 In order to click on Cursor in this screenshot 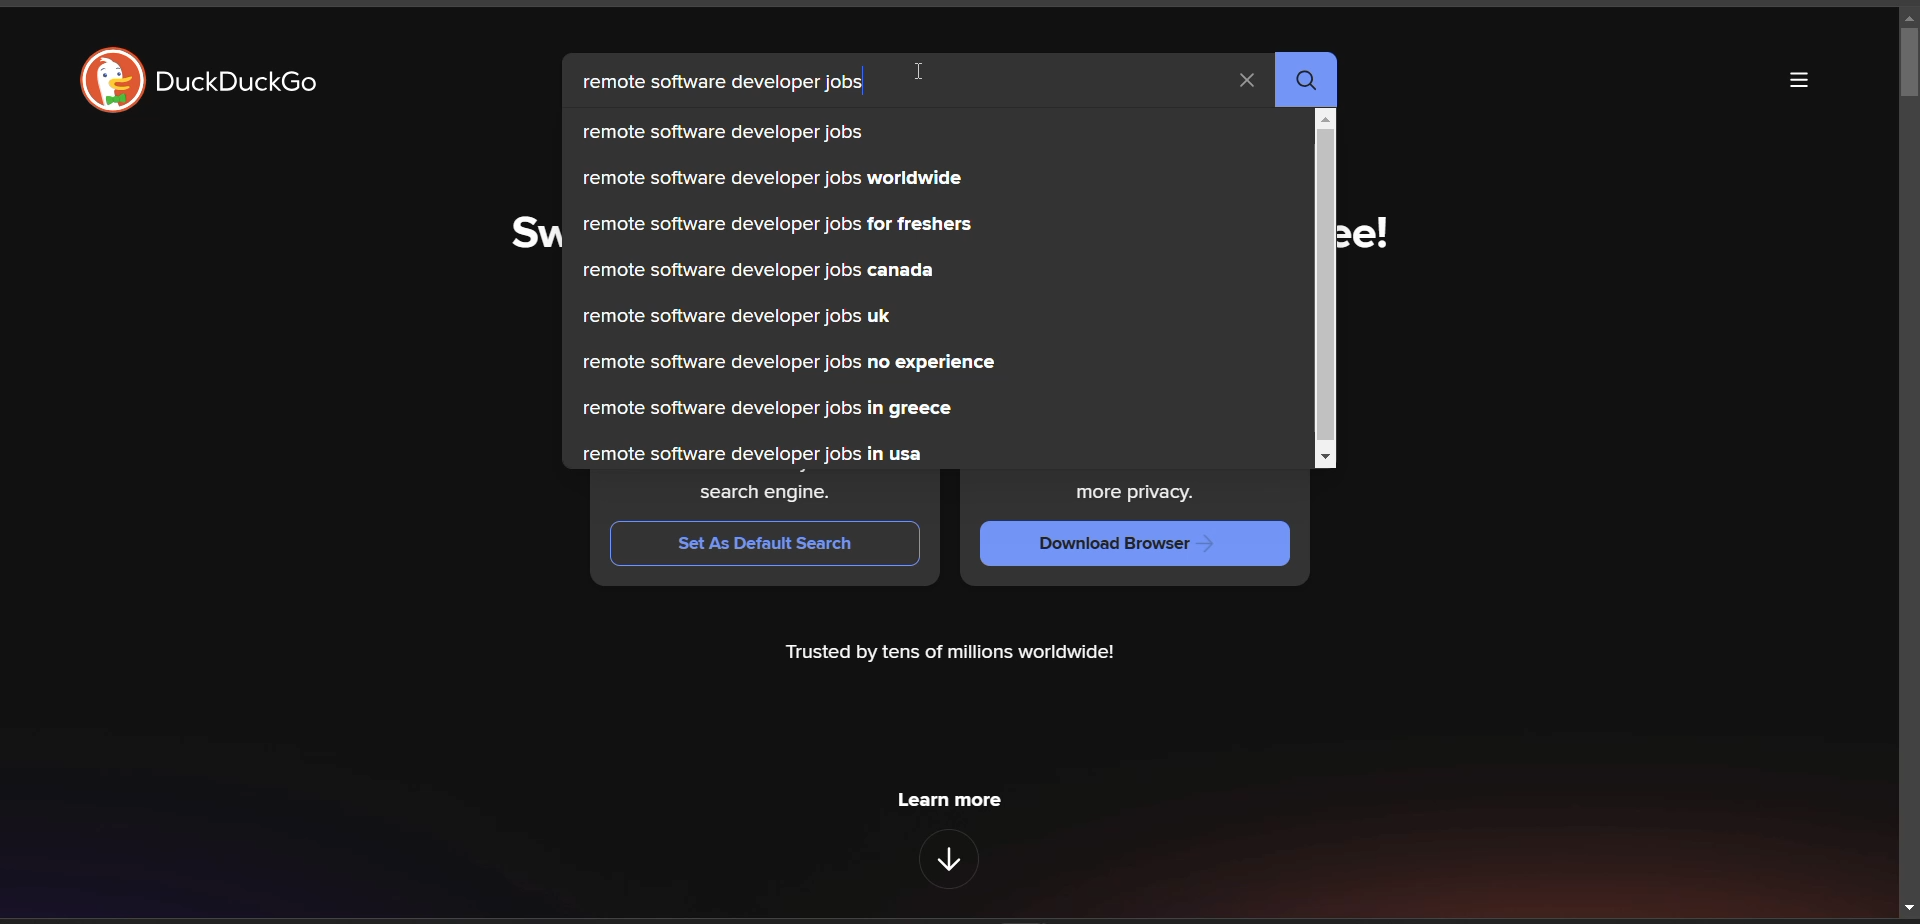, I will do `click(918, 74)`.